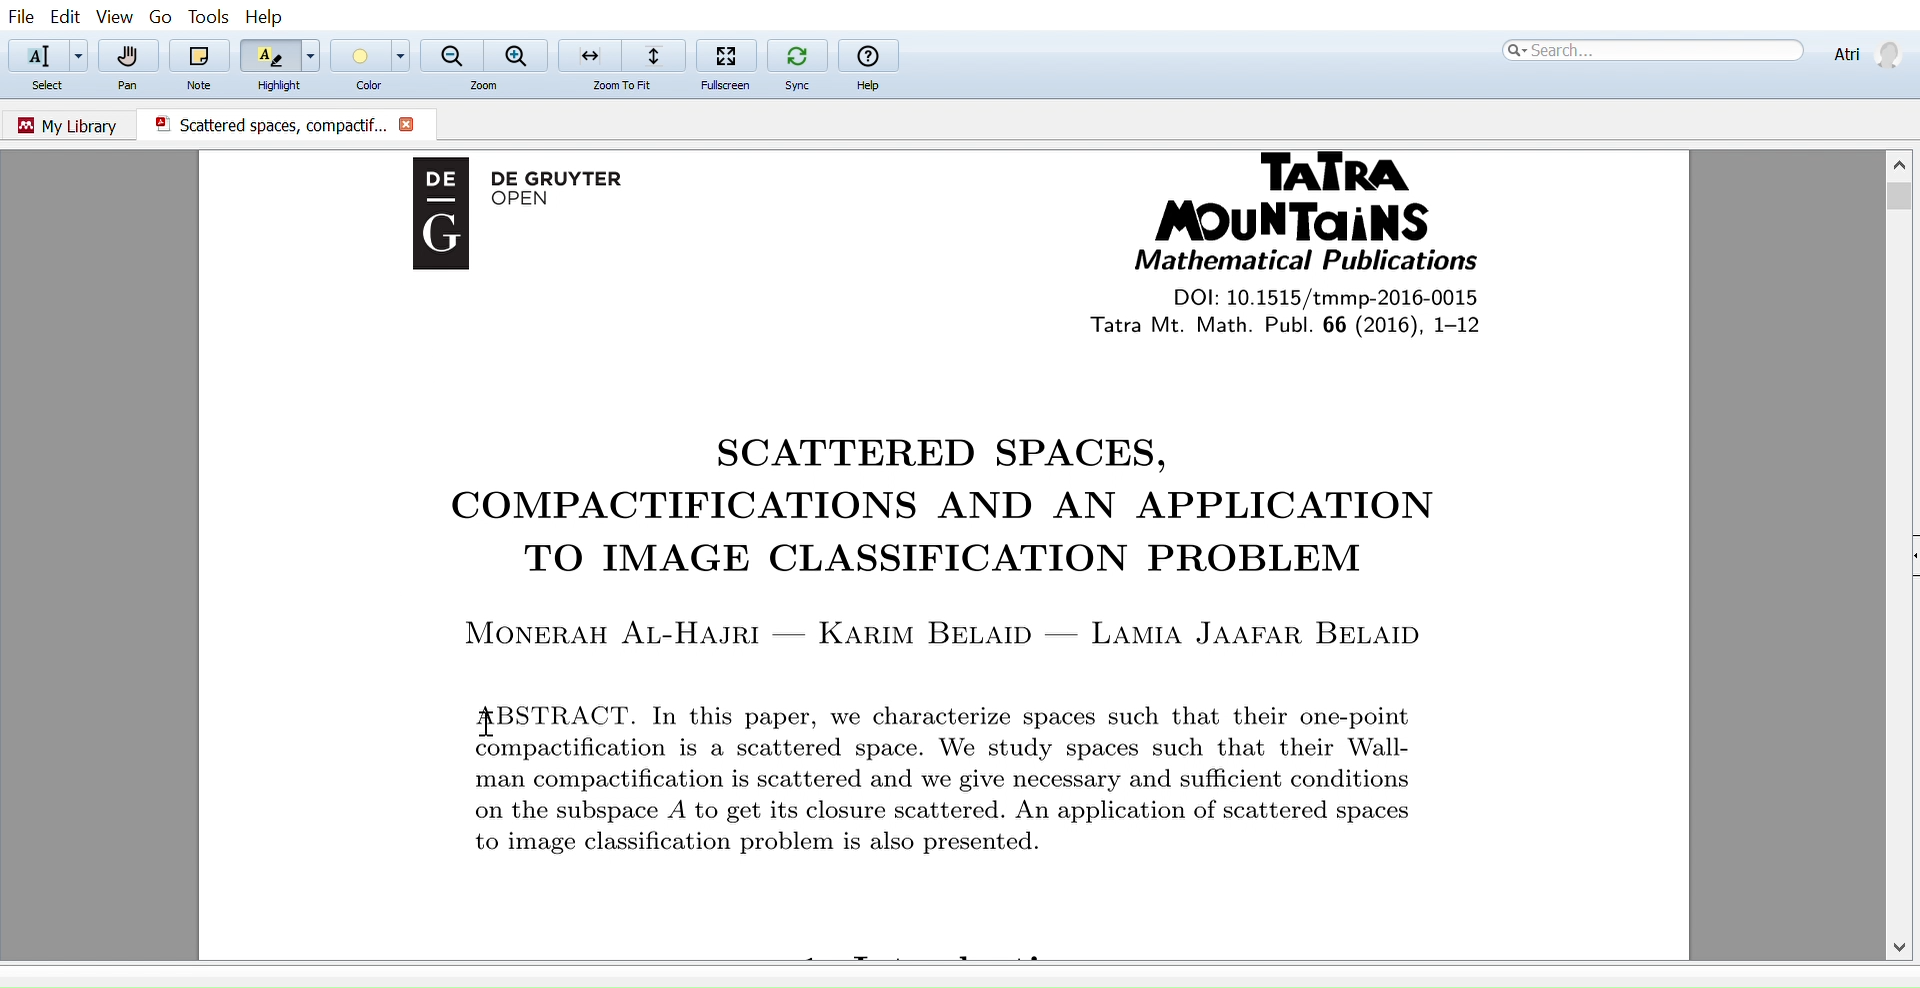 This screenshot has height=988, width=1920. What do you see at coordinates (1318, 296) in the screenshot?
I see `DOI: 10.1515/tmmp-2016-0015` at bounding box center [1318, 296].